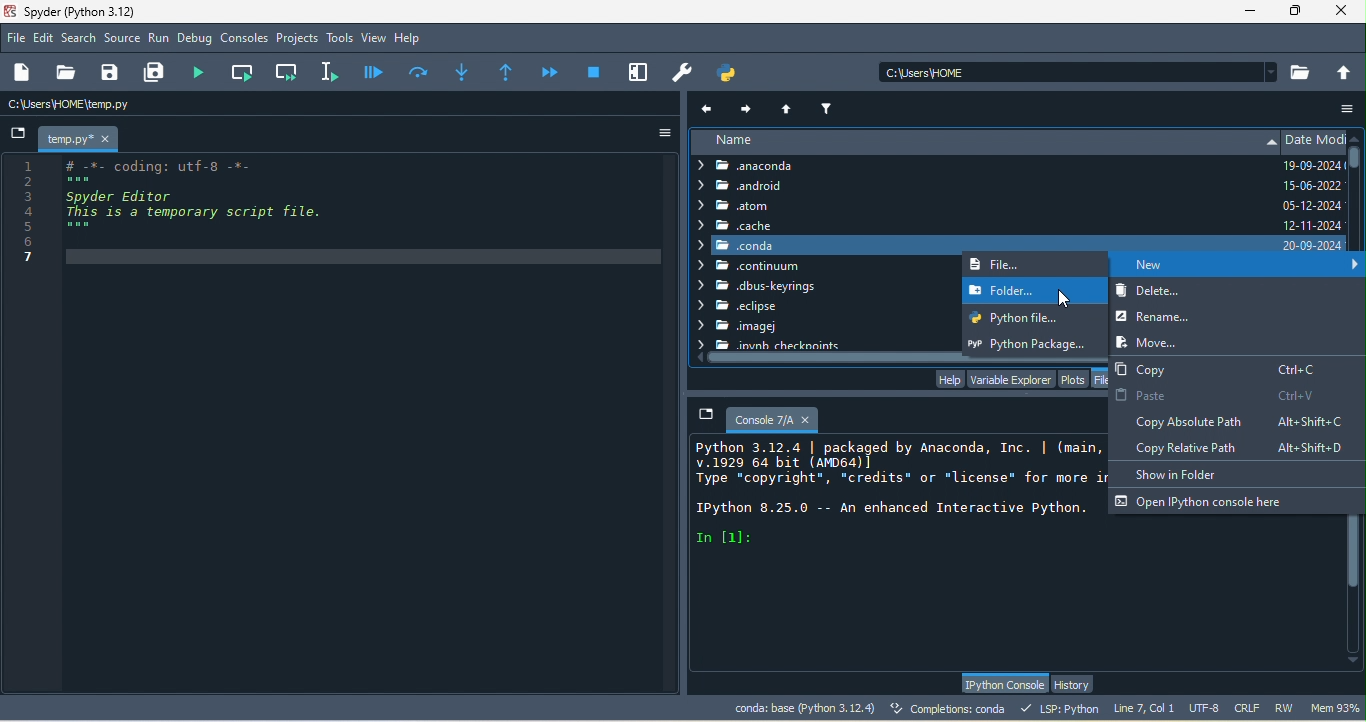  I want to click on vertical scroll bar, so click(1355, 582).